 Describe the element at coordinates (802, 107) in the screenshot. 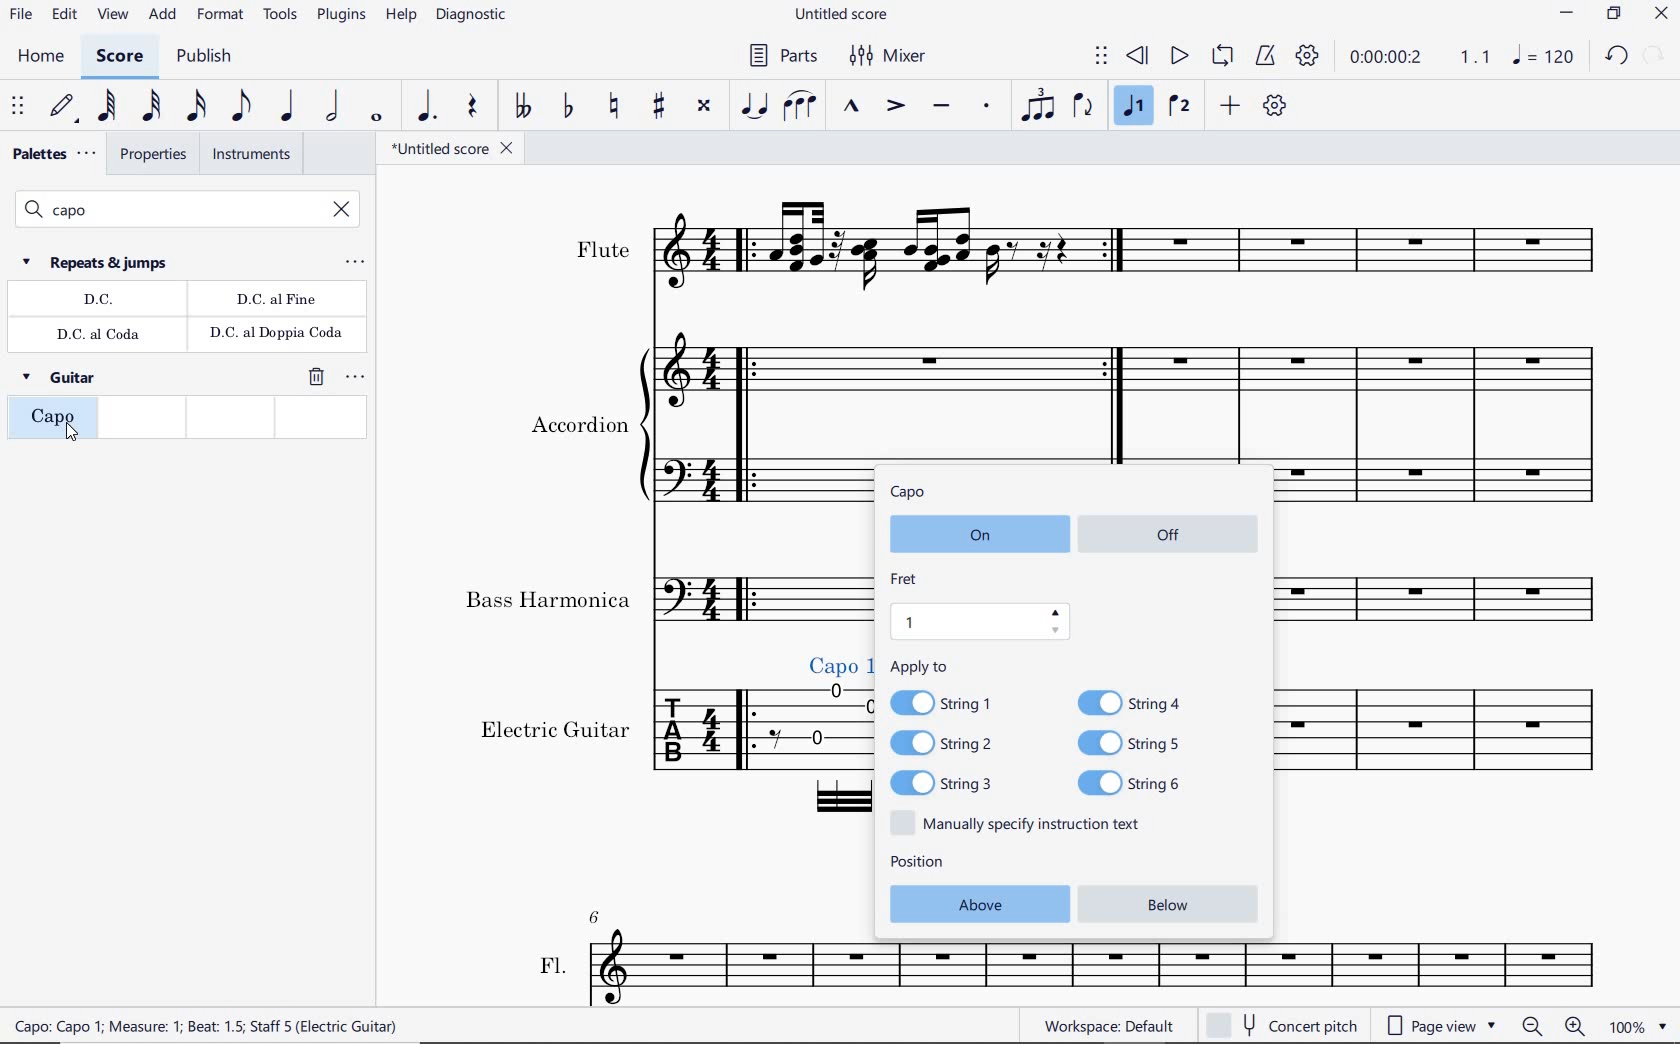

I see `slur` at that location.